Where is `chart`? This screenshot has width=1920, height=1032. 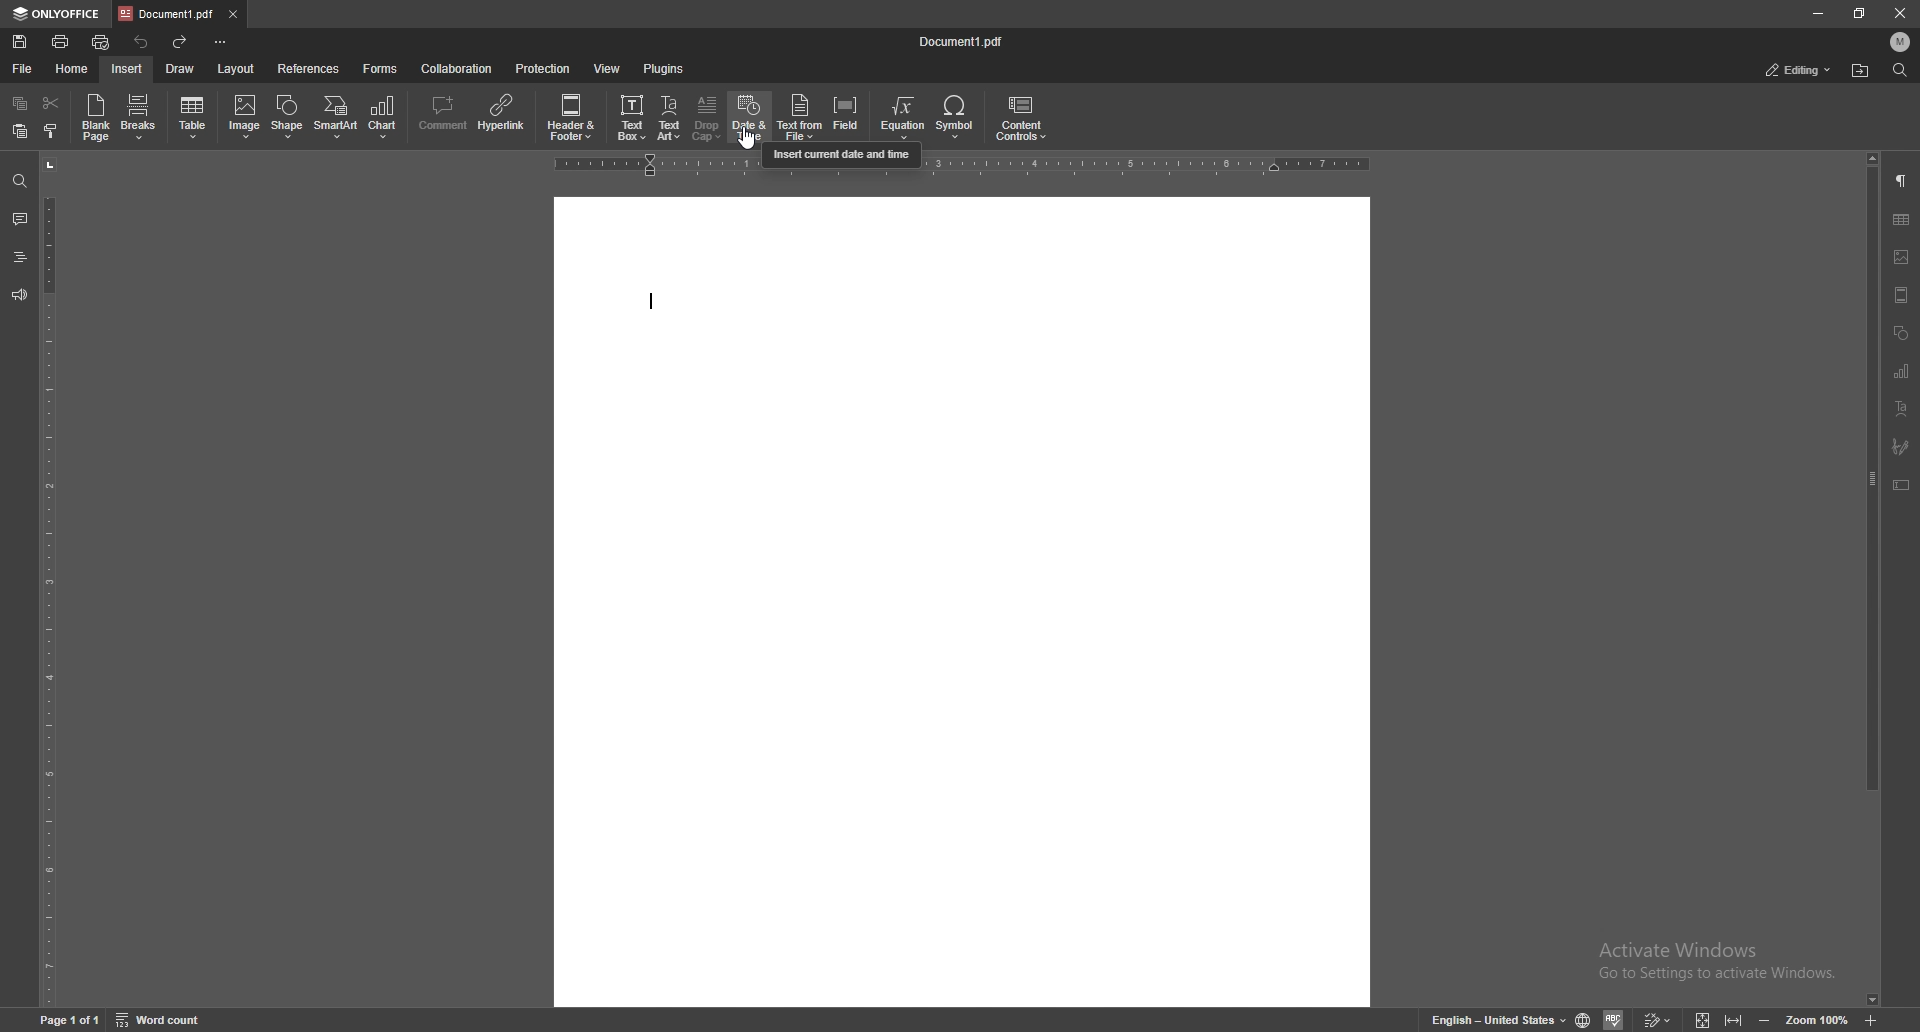 chart is located at coordinates (1903, 374).